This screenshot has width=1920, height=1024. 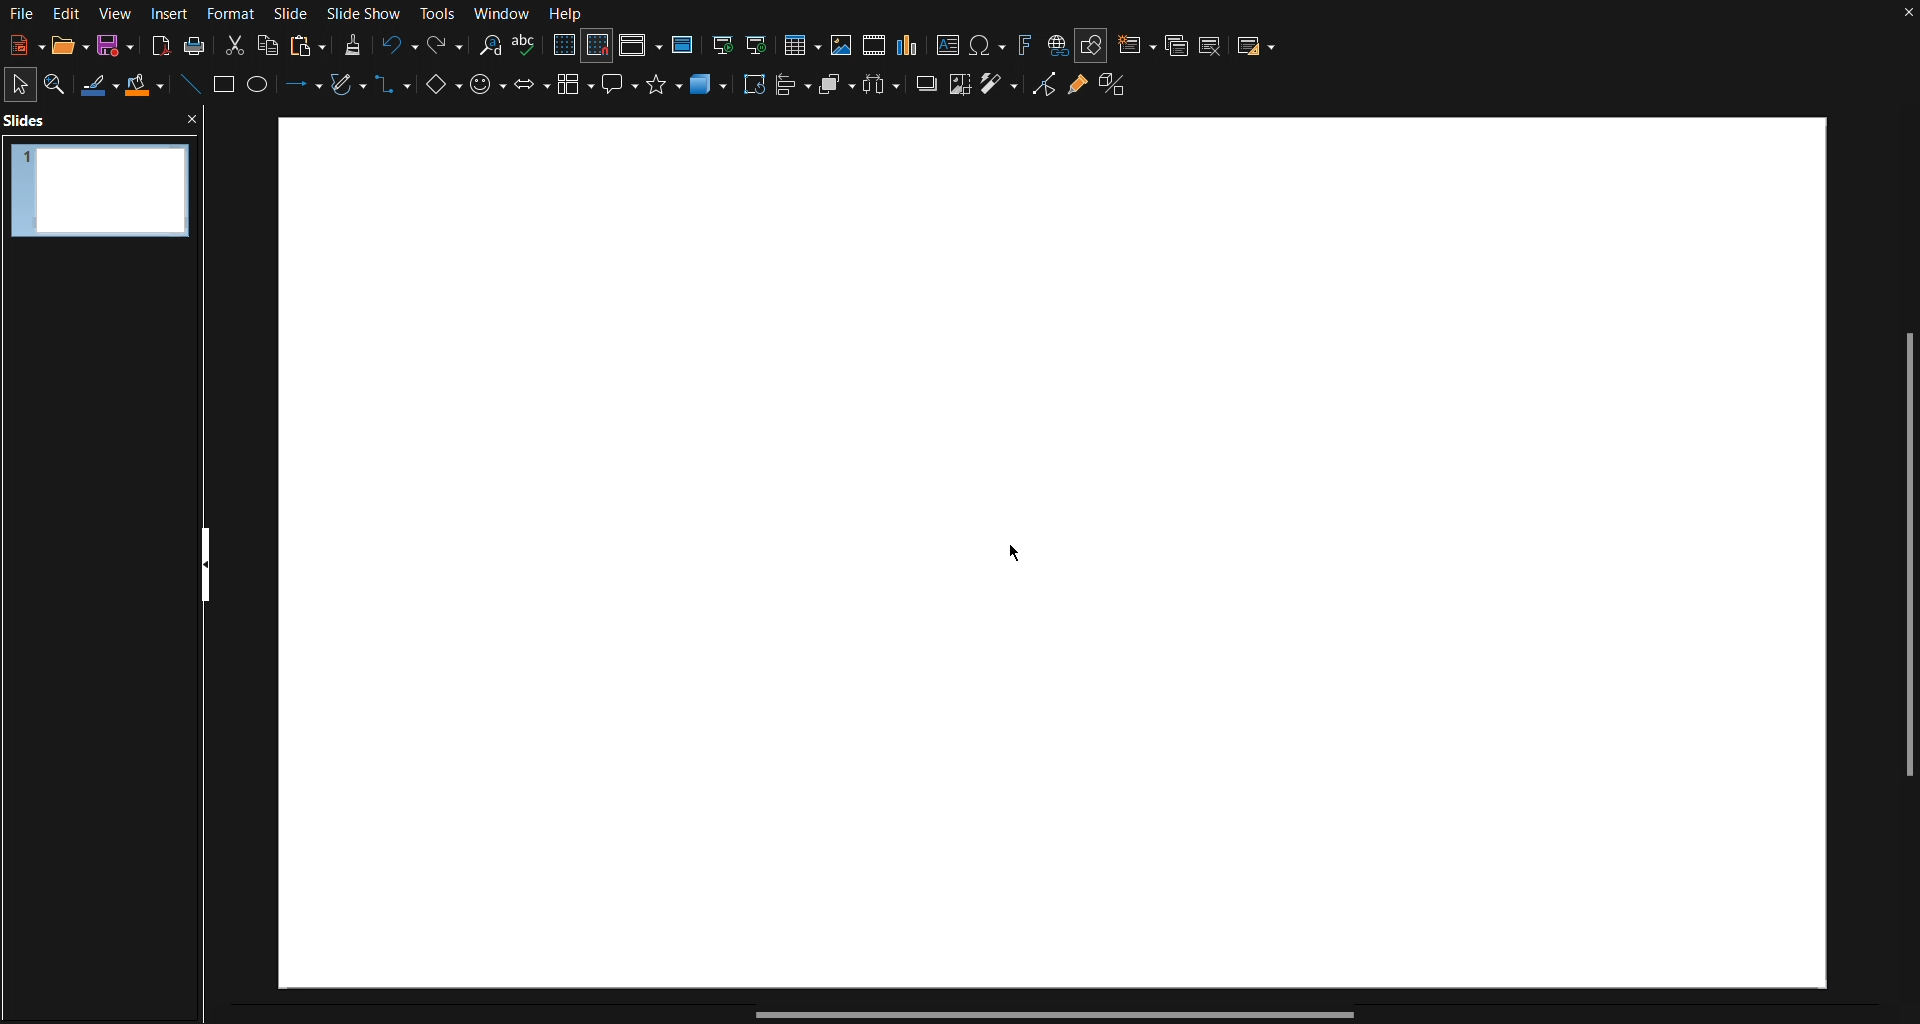 I want to click on Square, so click(x=226, y=88).